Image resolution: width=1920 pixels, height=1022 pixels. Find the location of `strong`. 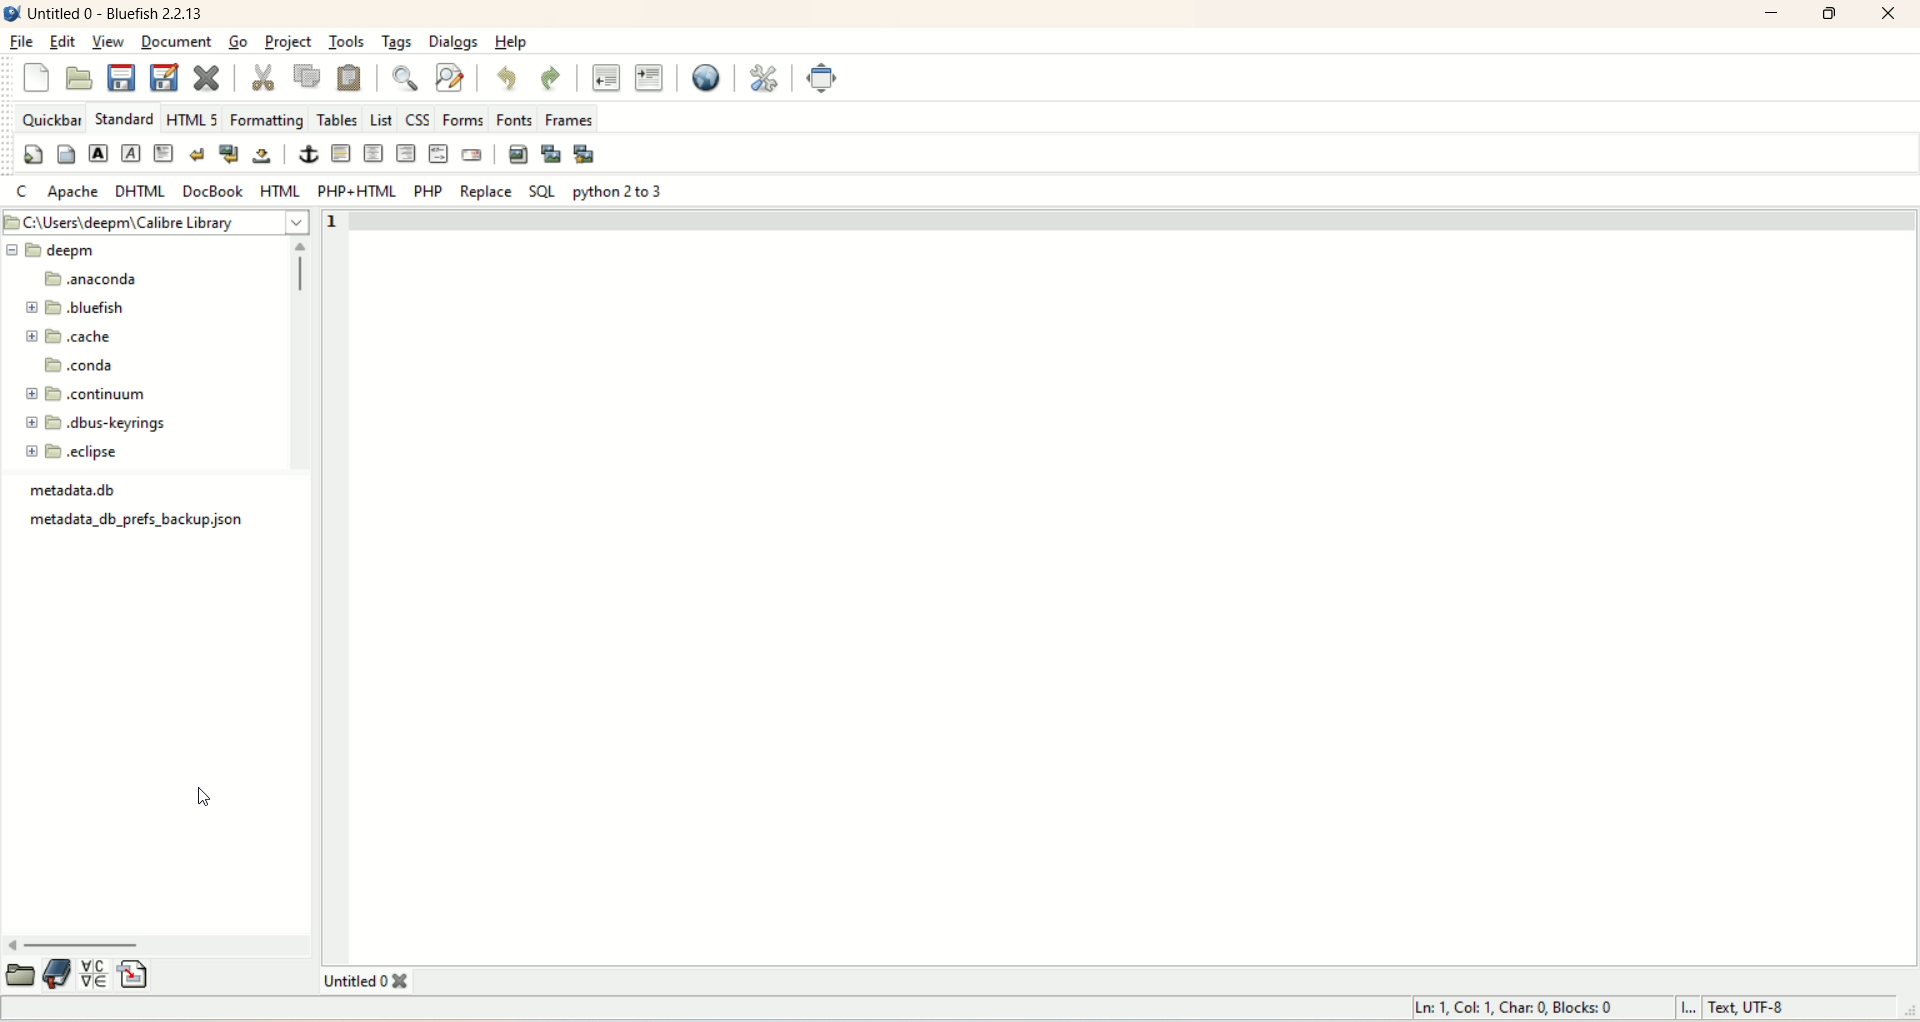

strong is located at coordinates (97, 152).